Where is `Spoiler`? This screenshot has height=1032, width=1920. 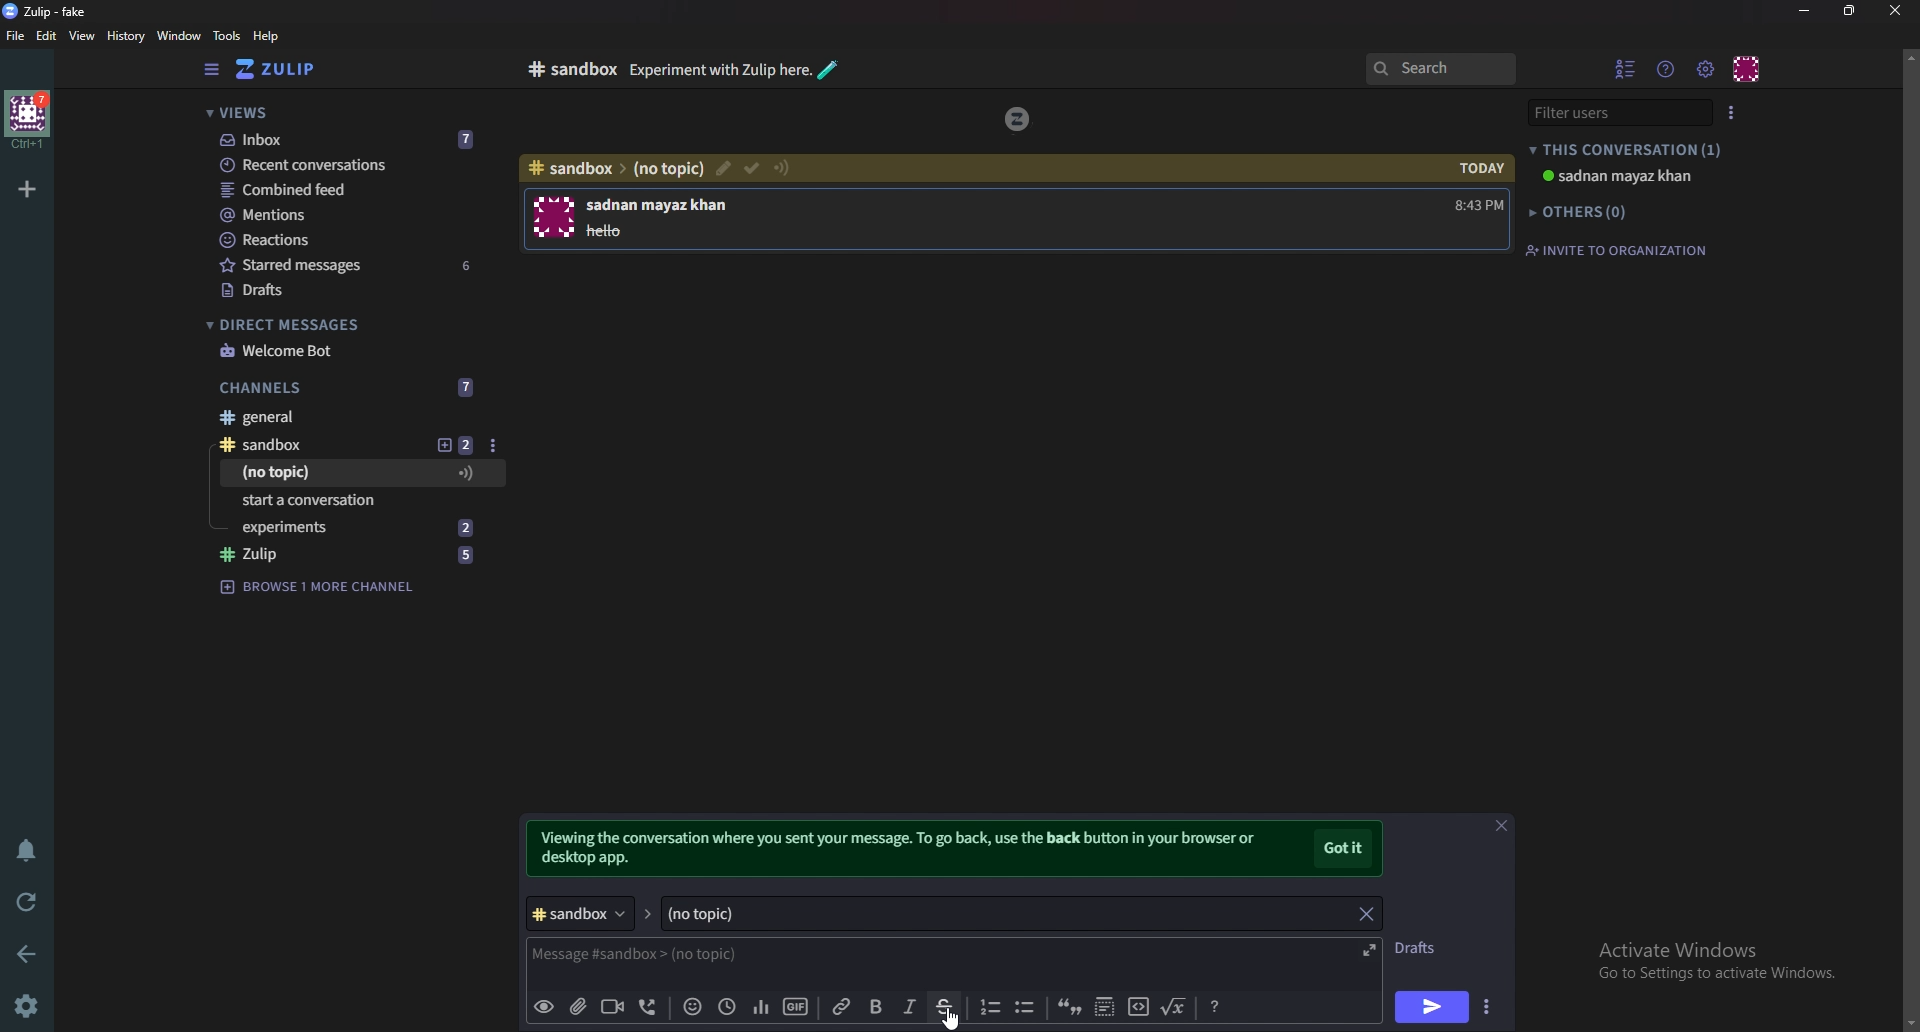 Spoiler is located at coordinates (1106, 1008).